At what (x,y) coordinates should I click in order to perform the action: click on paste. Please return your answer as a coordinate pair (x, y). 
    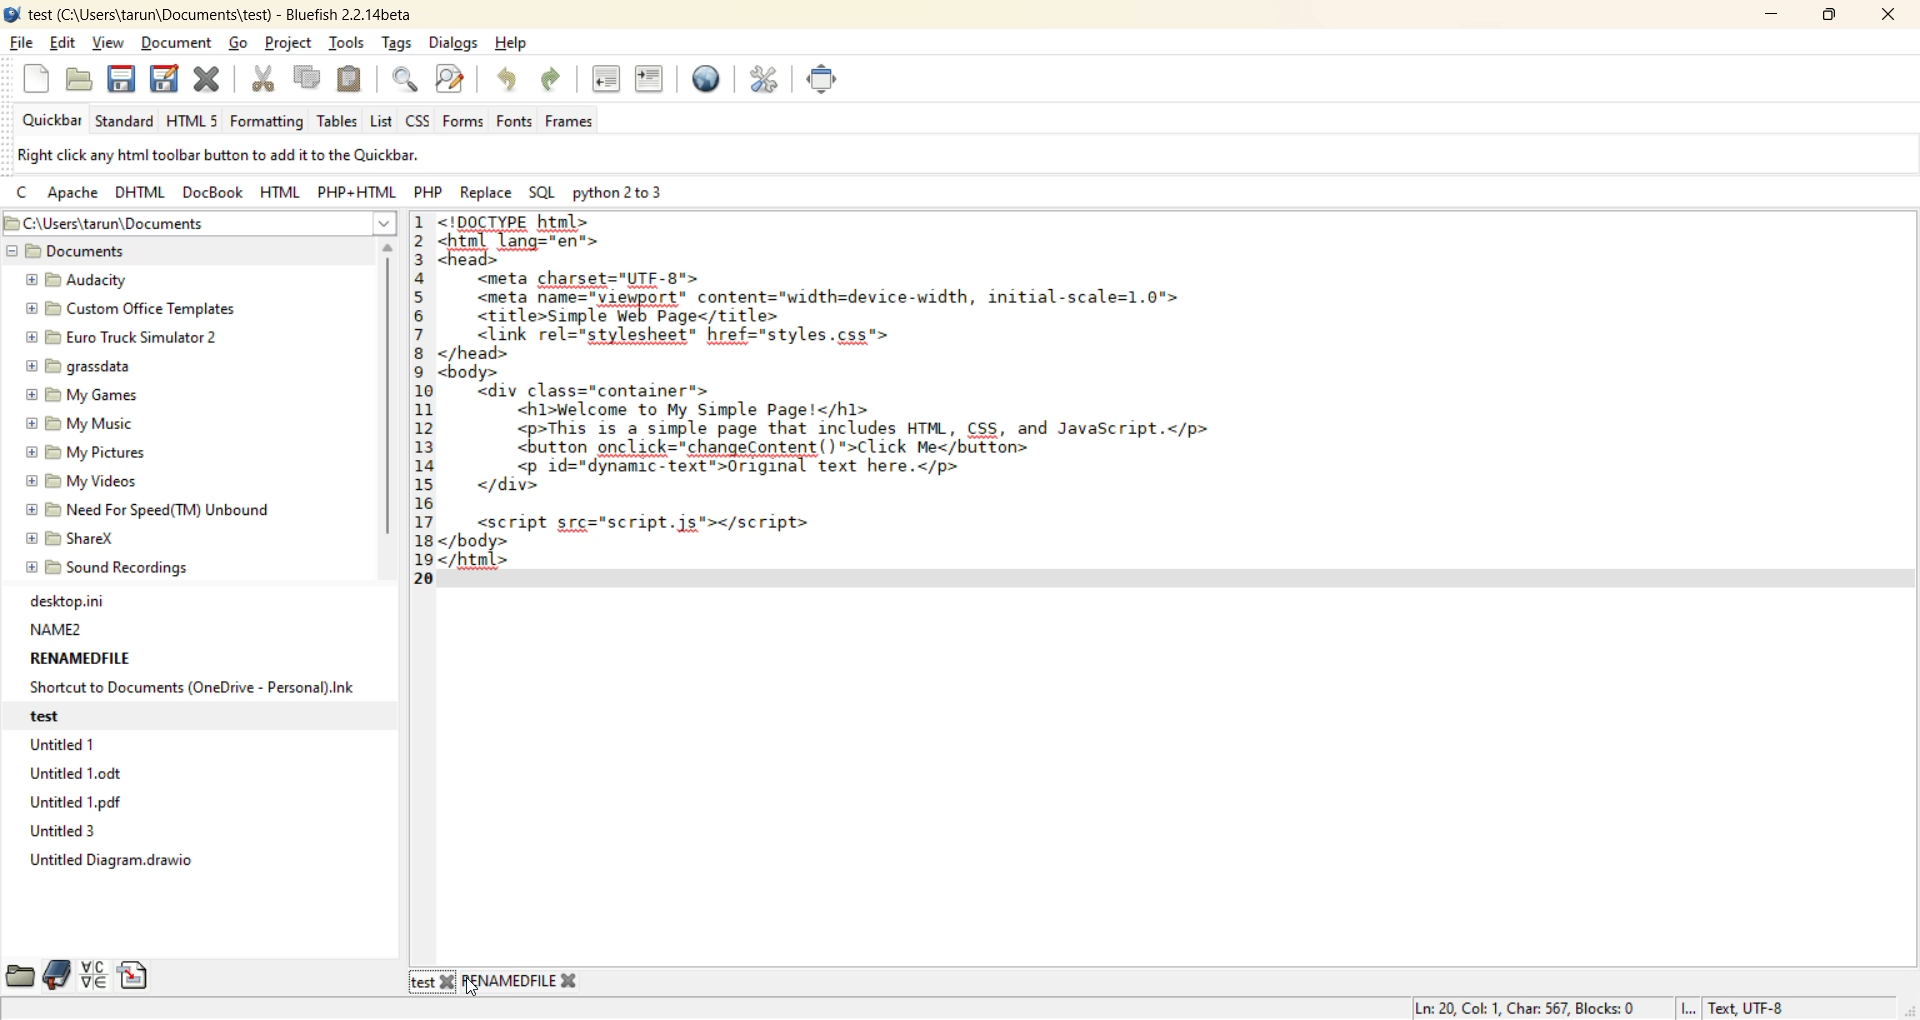
    Looking at the image, I should click on (351, 77).